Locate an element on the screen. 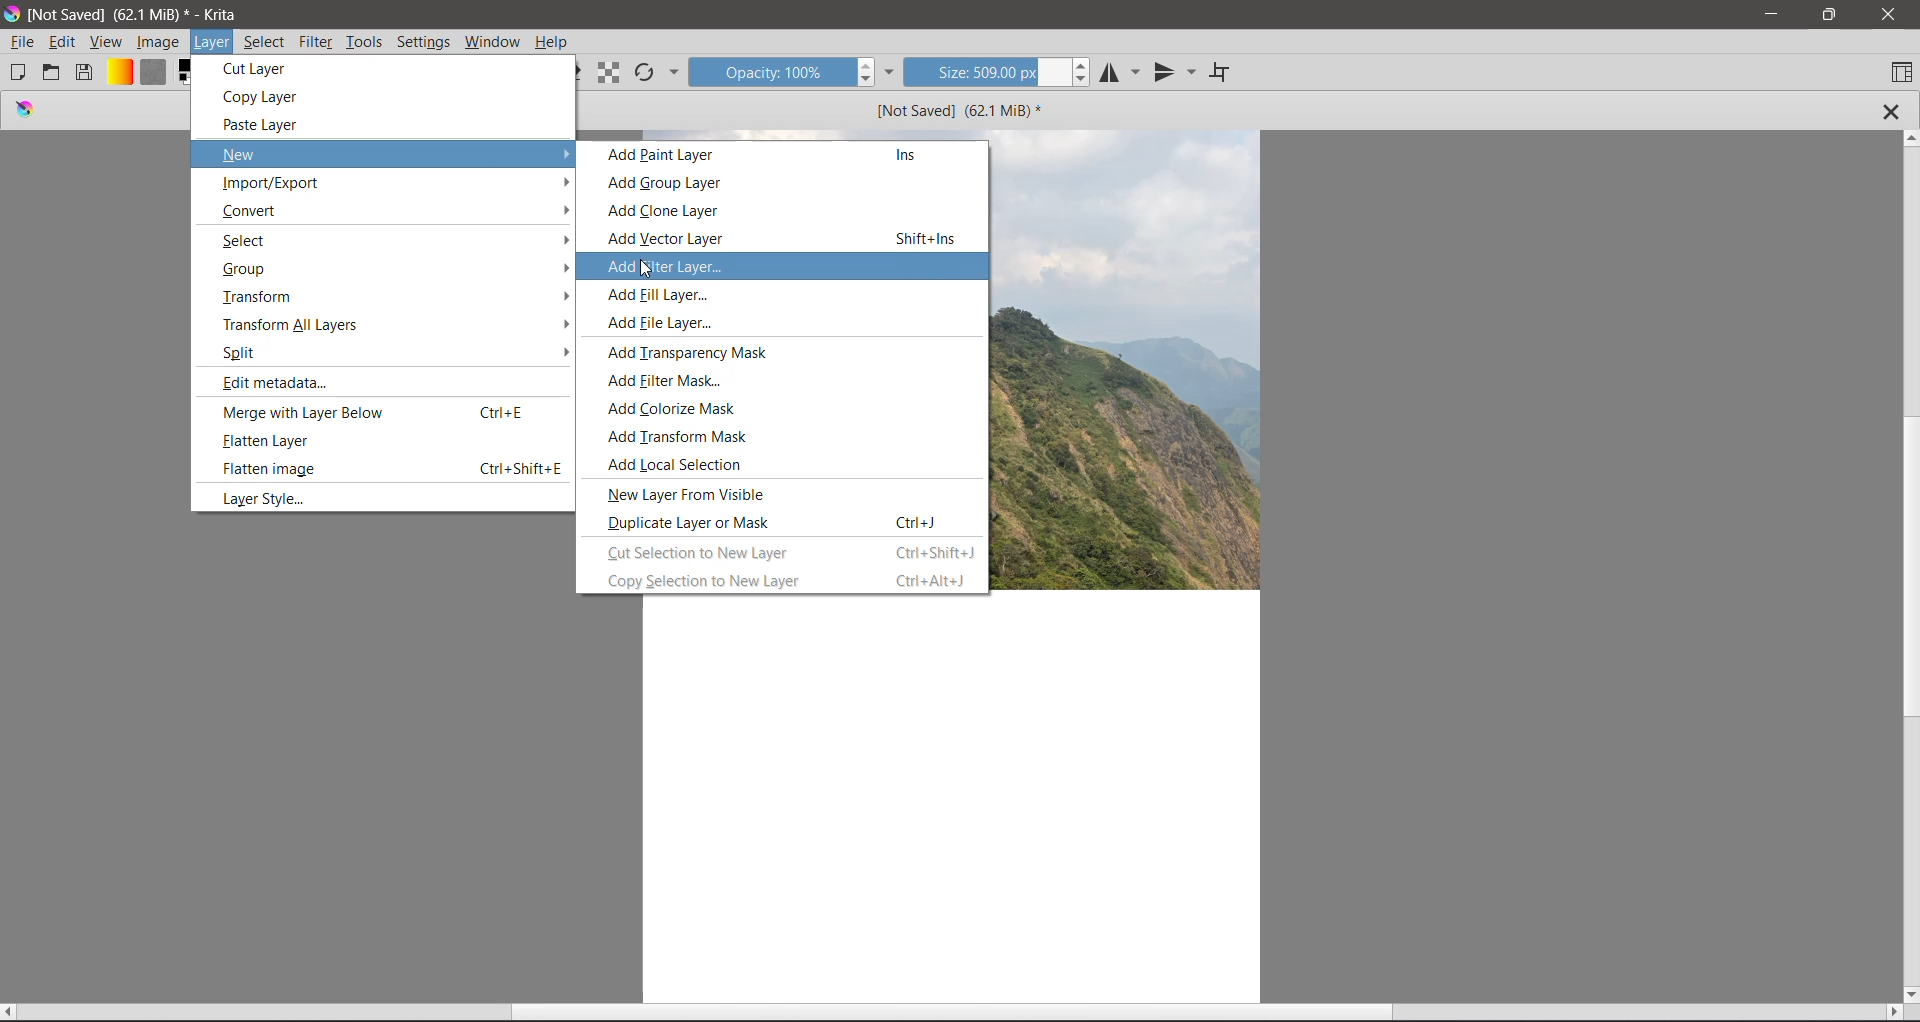 This screenshot has width=1920, height=1022. Choose Workspace is located at coordinates (1899, 73).